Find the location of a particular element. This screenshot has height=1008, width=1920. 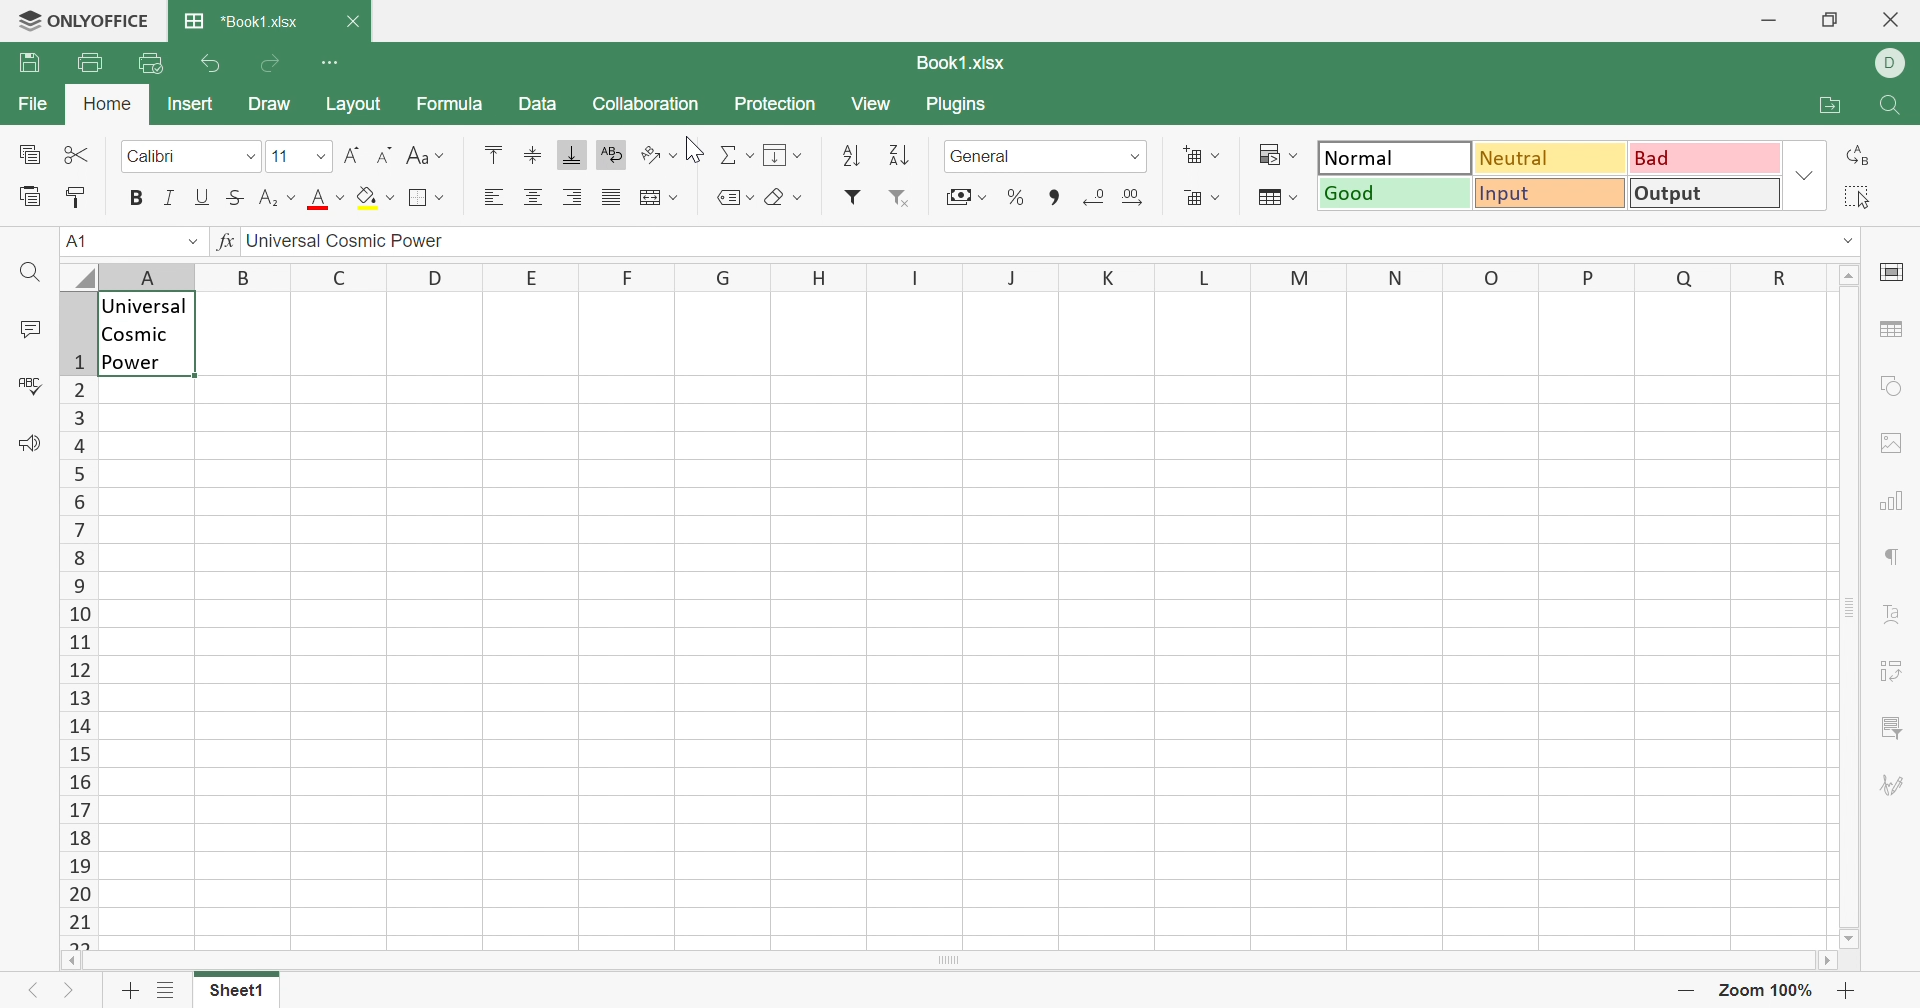

Merge and center is located at coordinates (664, 199).